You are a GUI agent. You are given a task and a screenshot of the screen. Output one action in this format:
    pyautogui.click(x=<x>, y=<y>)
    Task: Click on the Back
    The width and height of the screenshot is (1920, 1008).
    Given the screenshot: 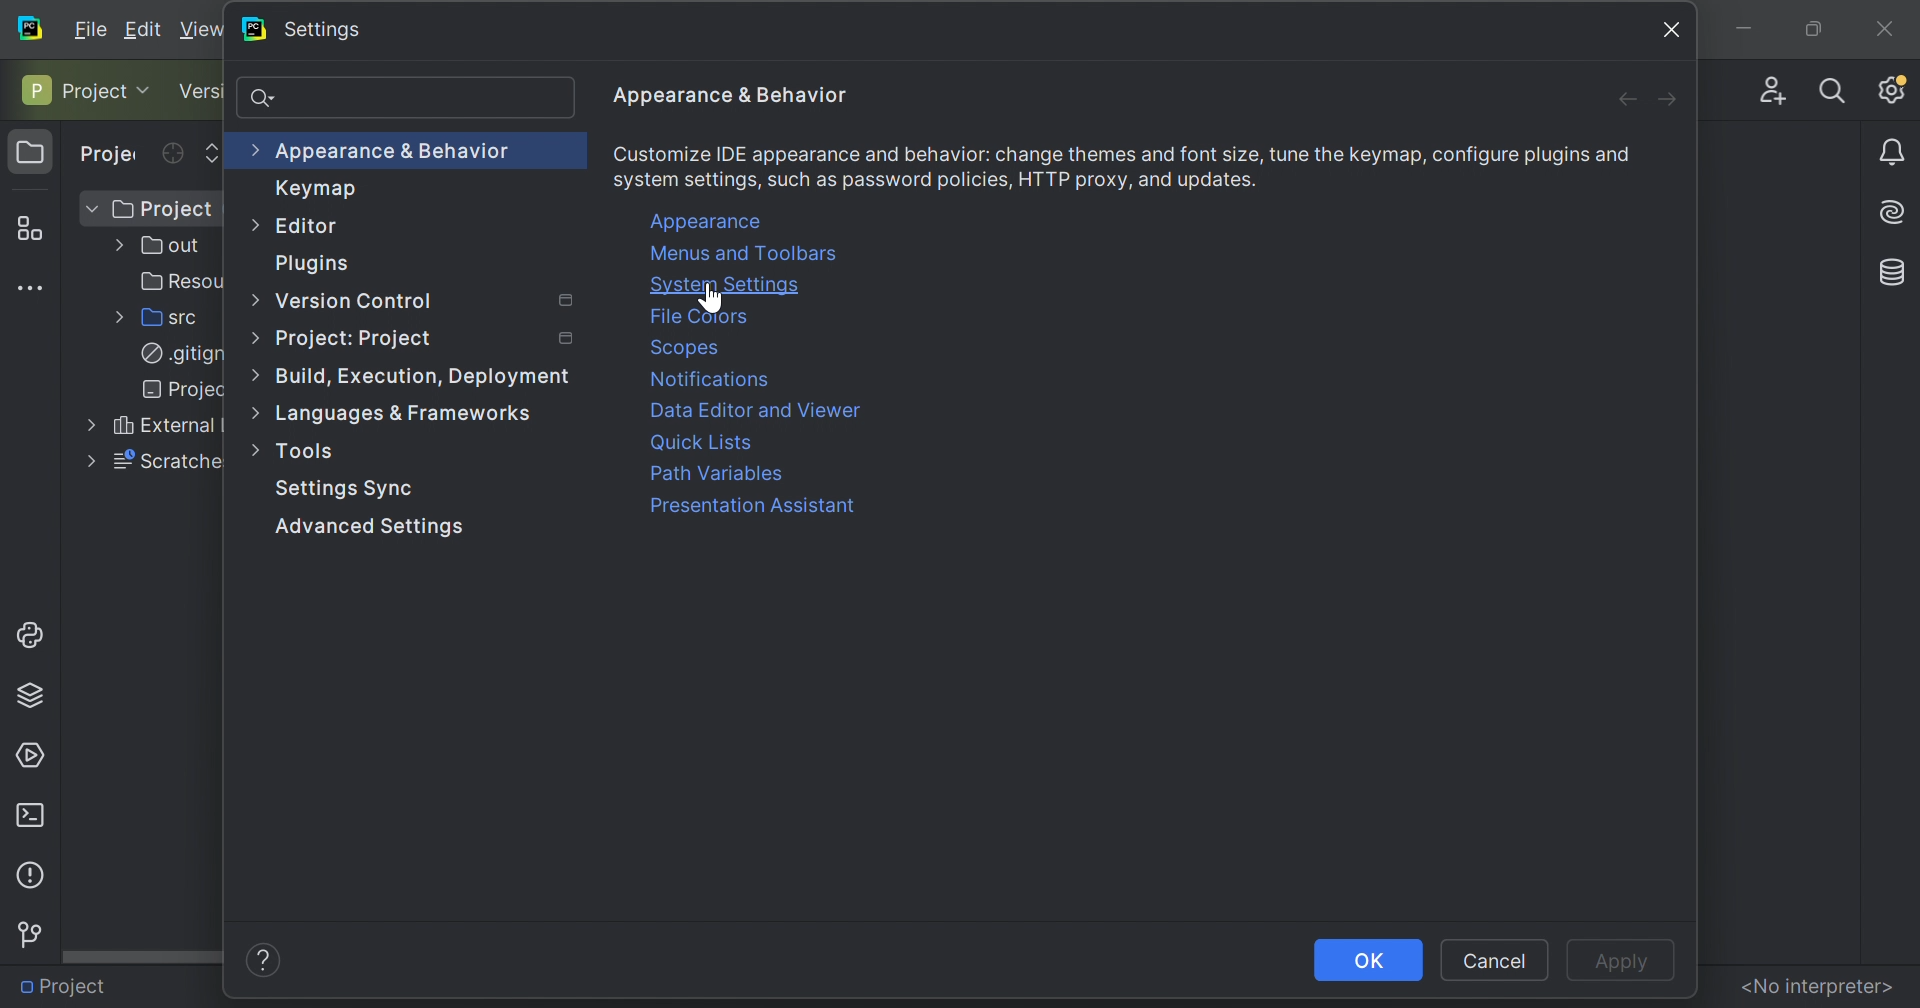 What is the action you would take?
    pyautogui.click(x=1617, y=99)
    